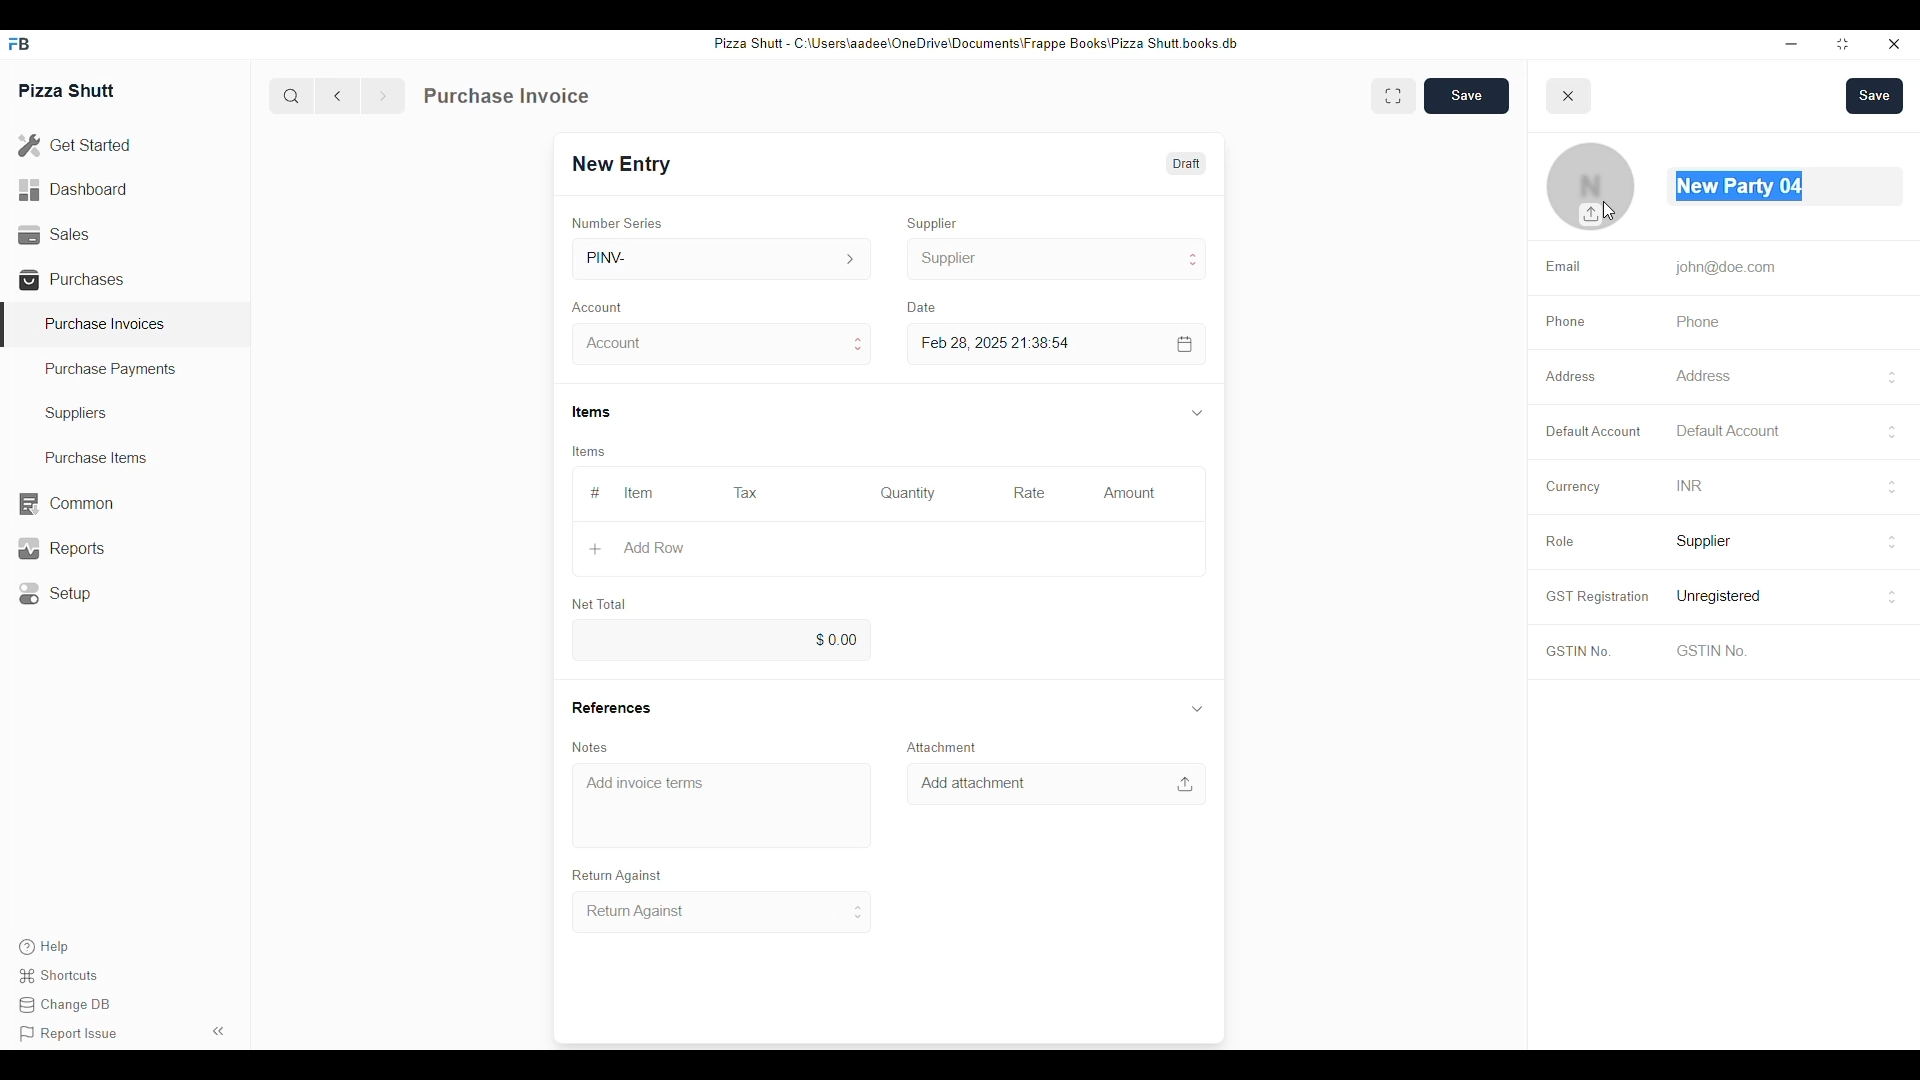 This screenshot has height=1080, width=1920. What do you see at coordinates (1569, 486) in the screenshot?
I see `Currency` at bounding box center [1569, 486].